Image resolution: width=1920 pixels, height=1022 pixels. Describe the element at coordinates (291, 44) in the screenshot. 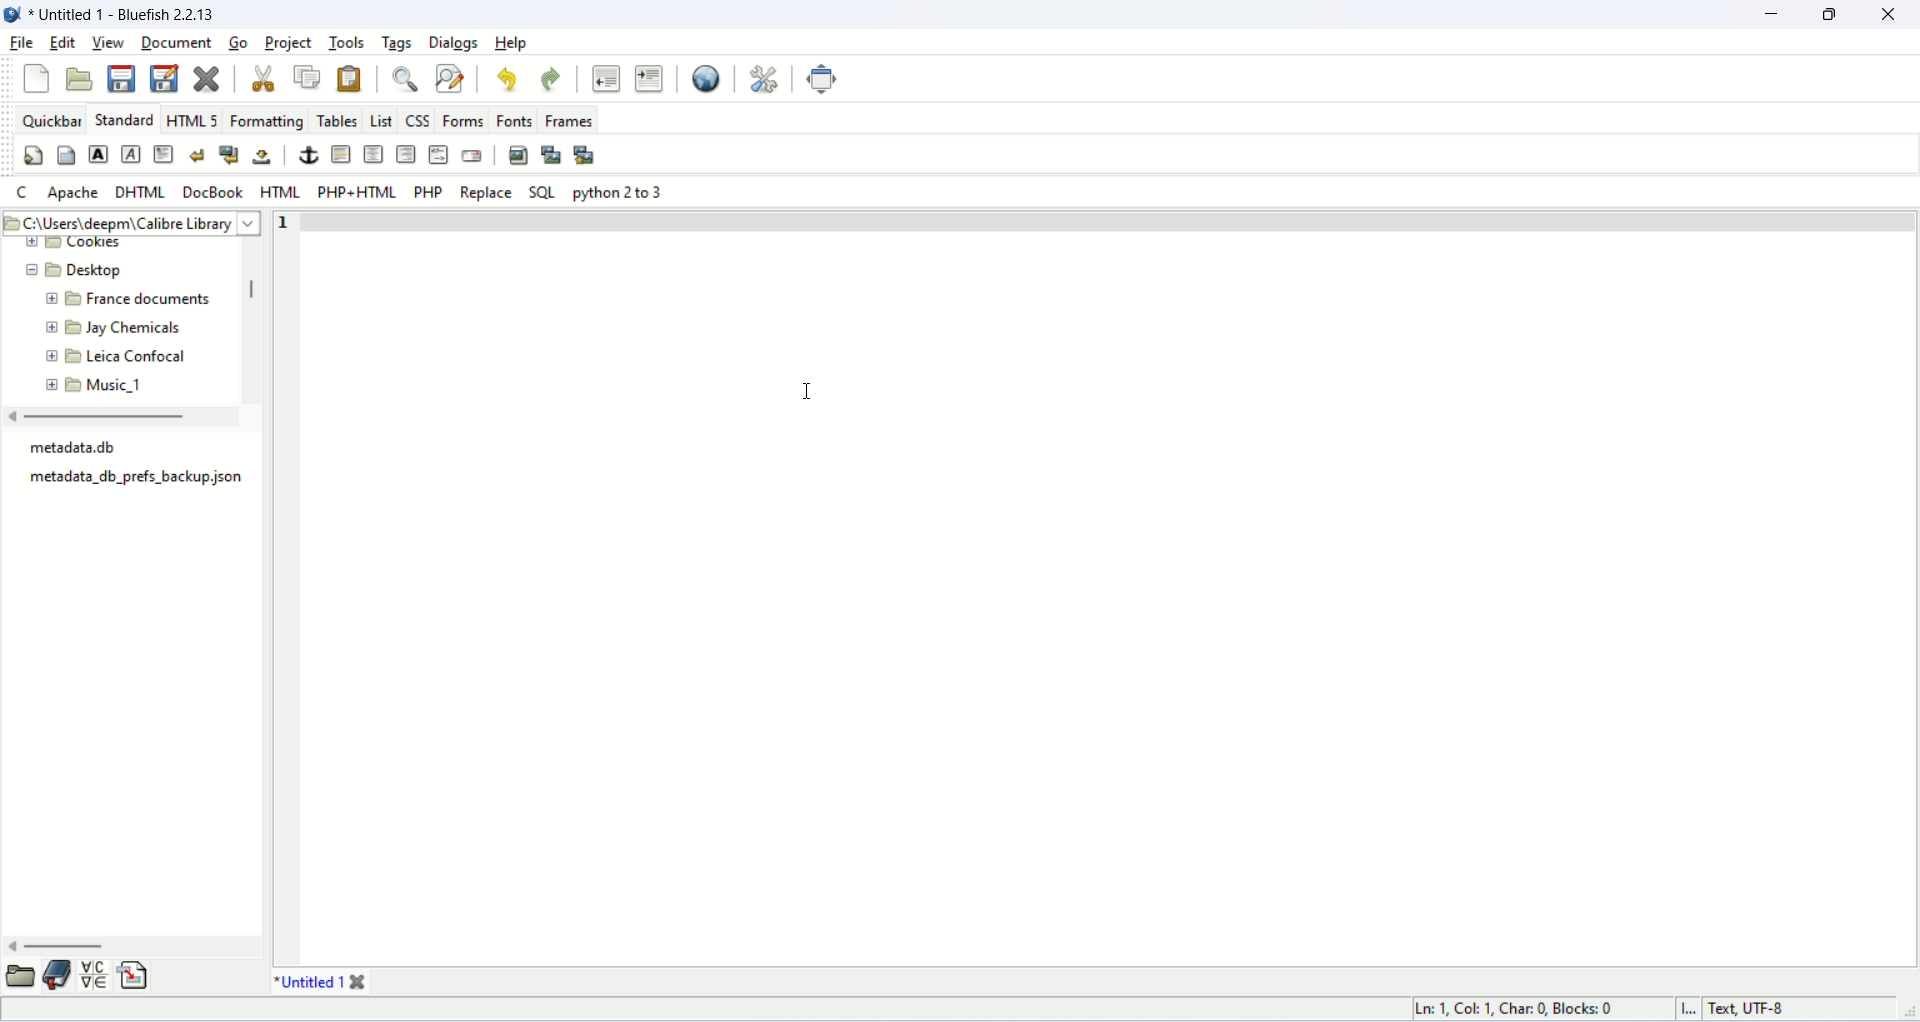

I see `project` at that location.